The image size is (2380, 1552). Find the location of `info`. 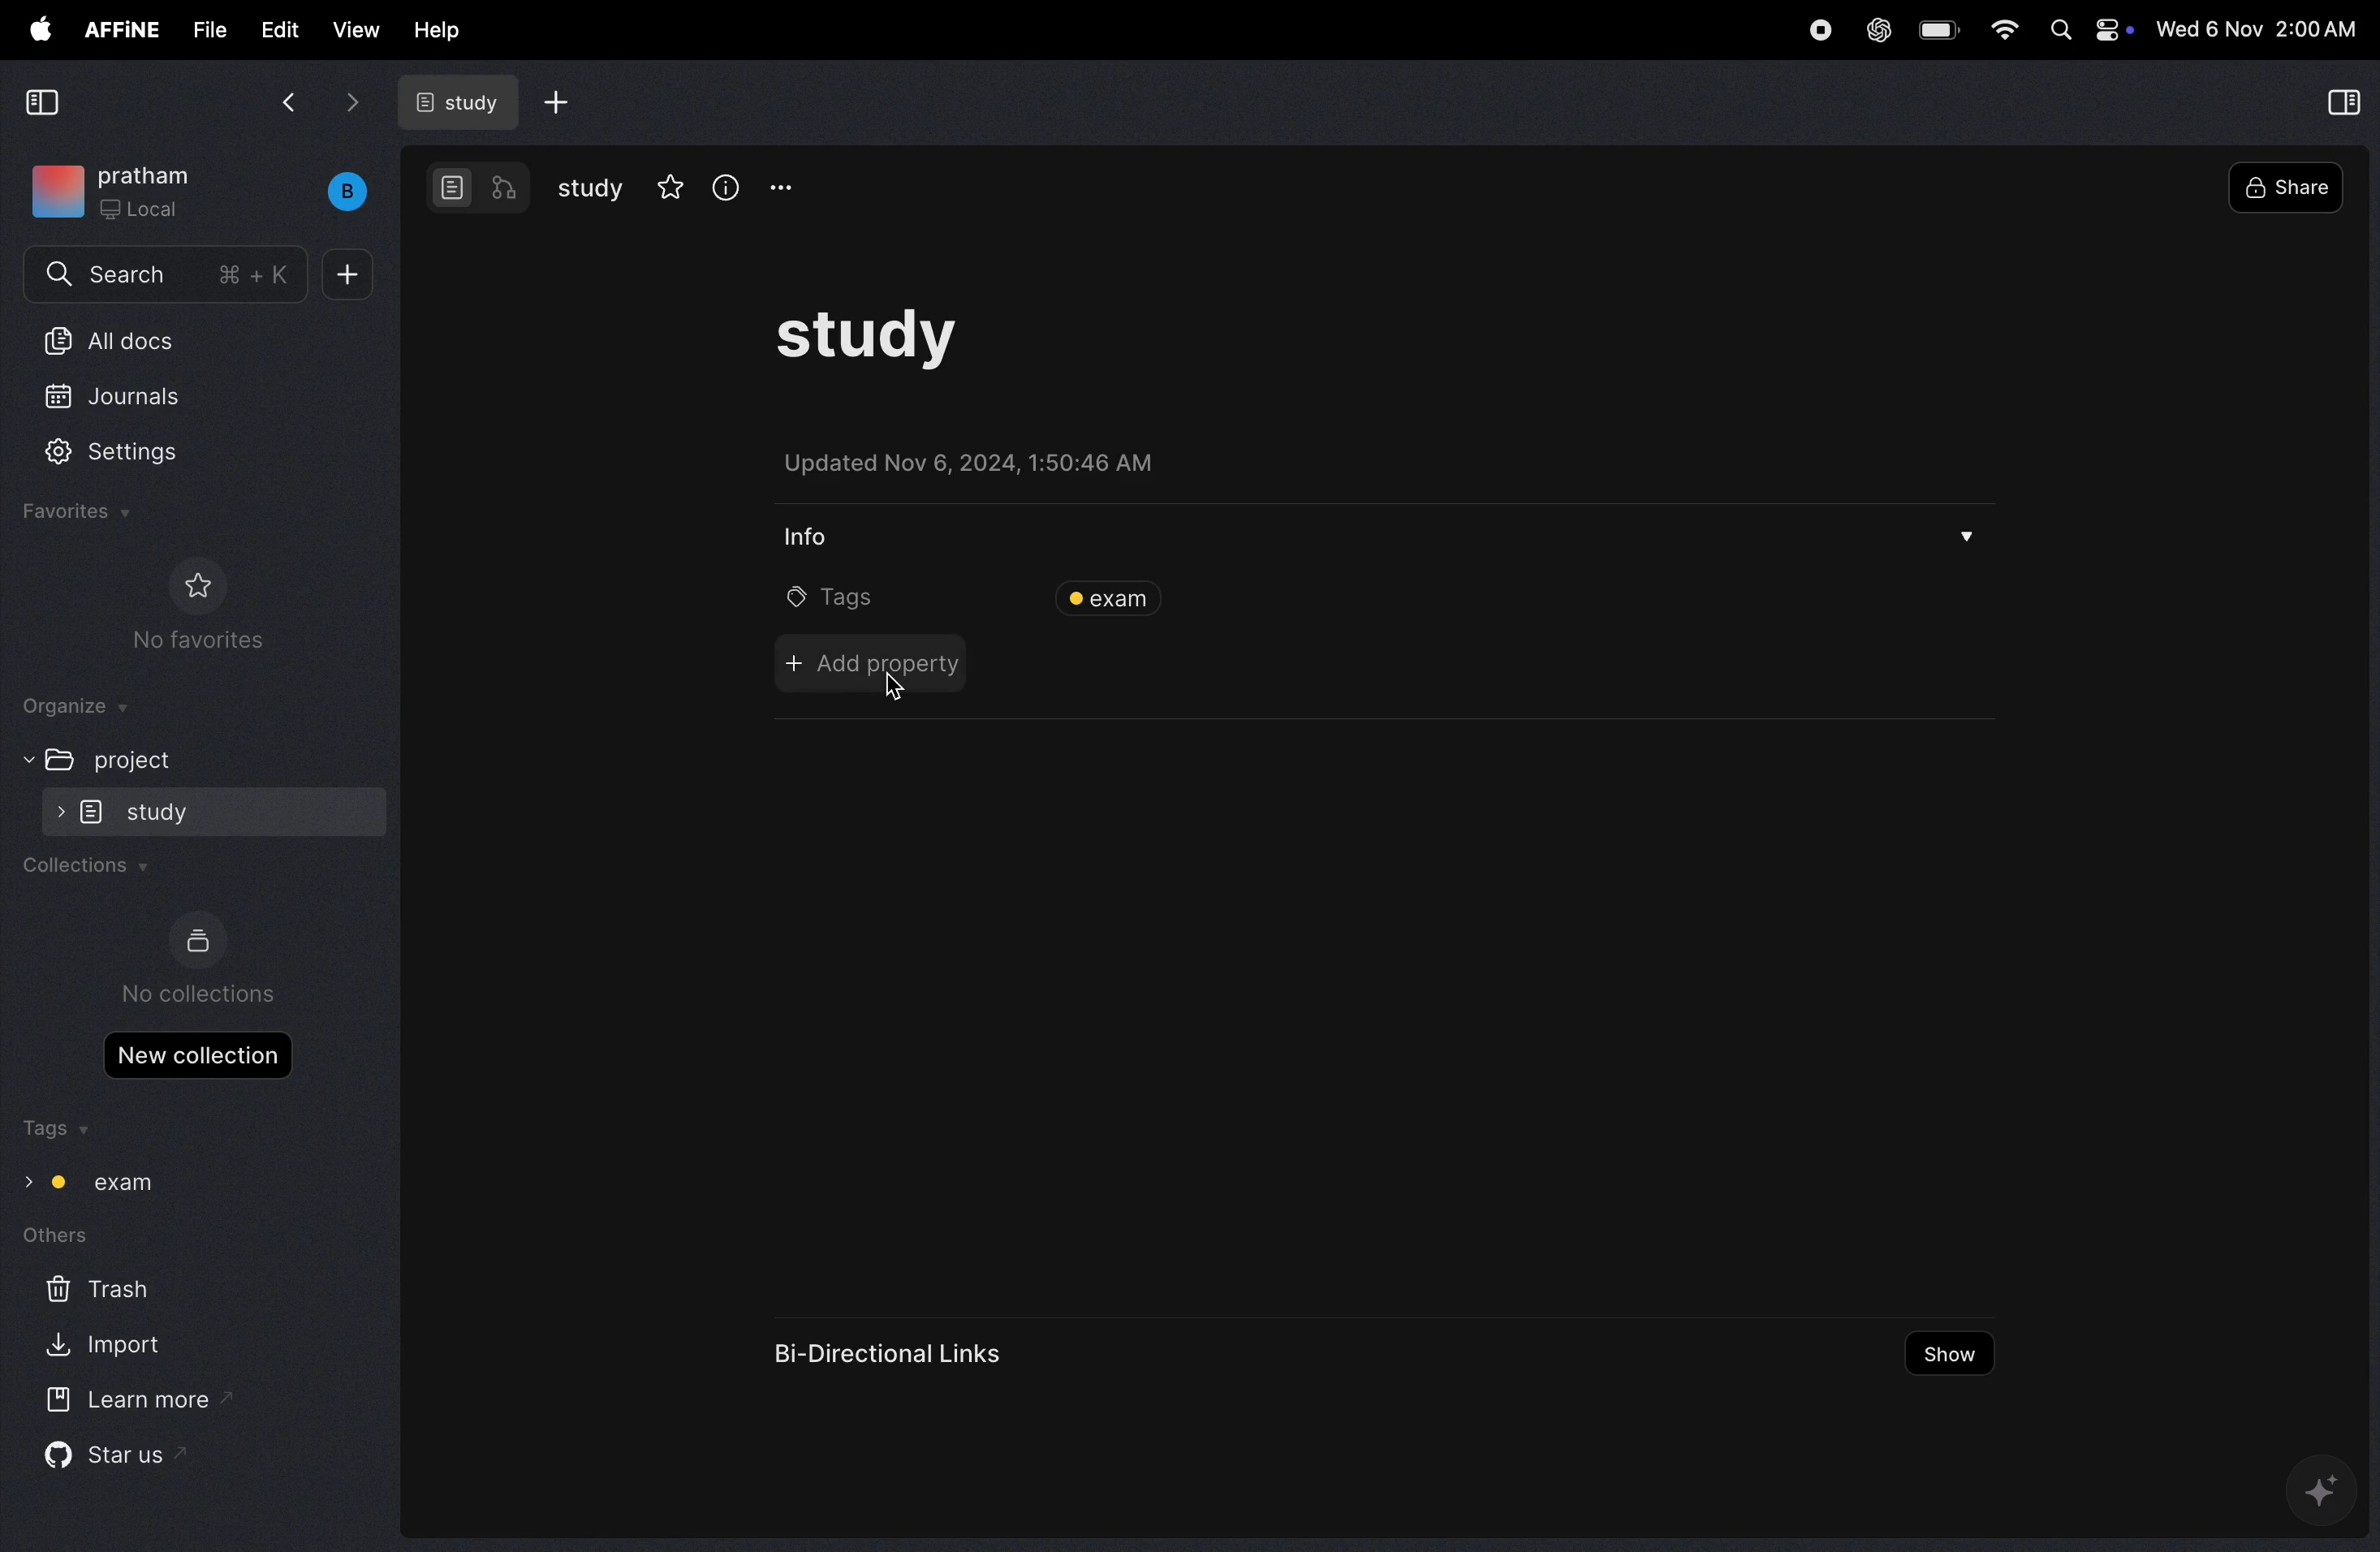

info is located at coordinates (834, 538).